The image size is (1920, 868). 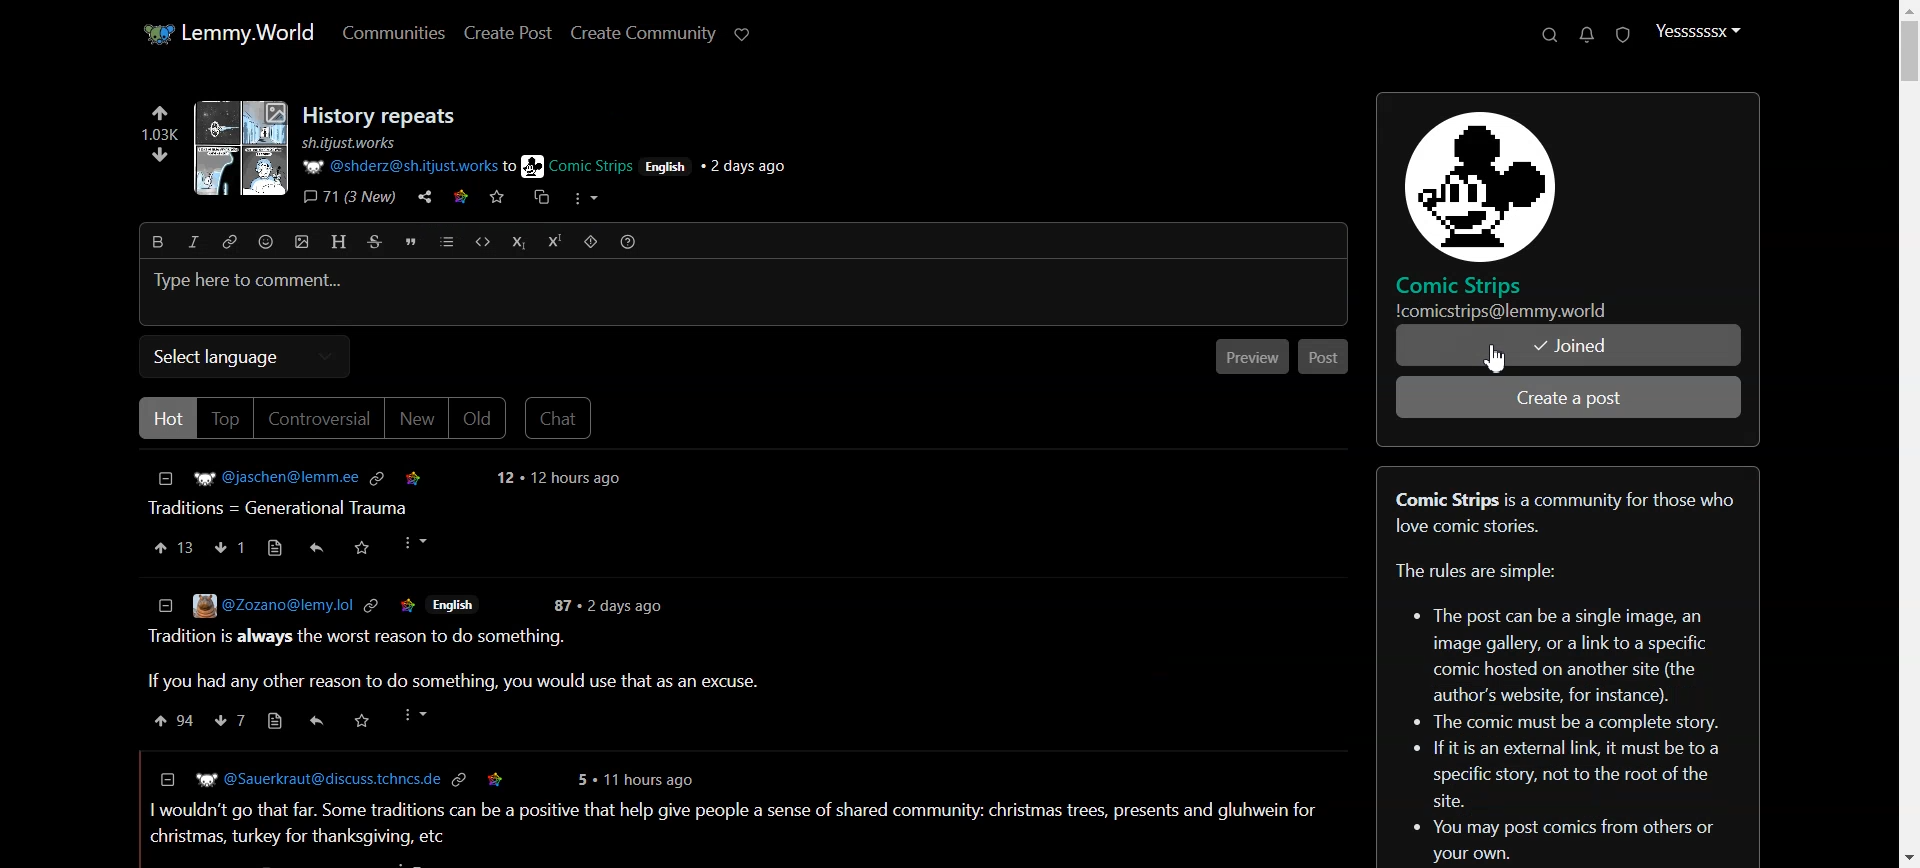 I want to click on Spoiler, so click(x=591, y=241).